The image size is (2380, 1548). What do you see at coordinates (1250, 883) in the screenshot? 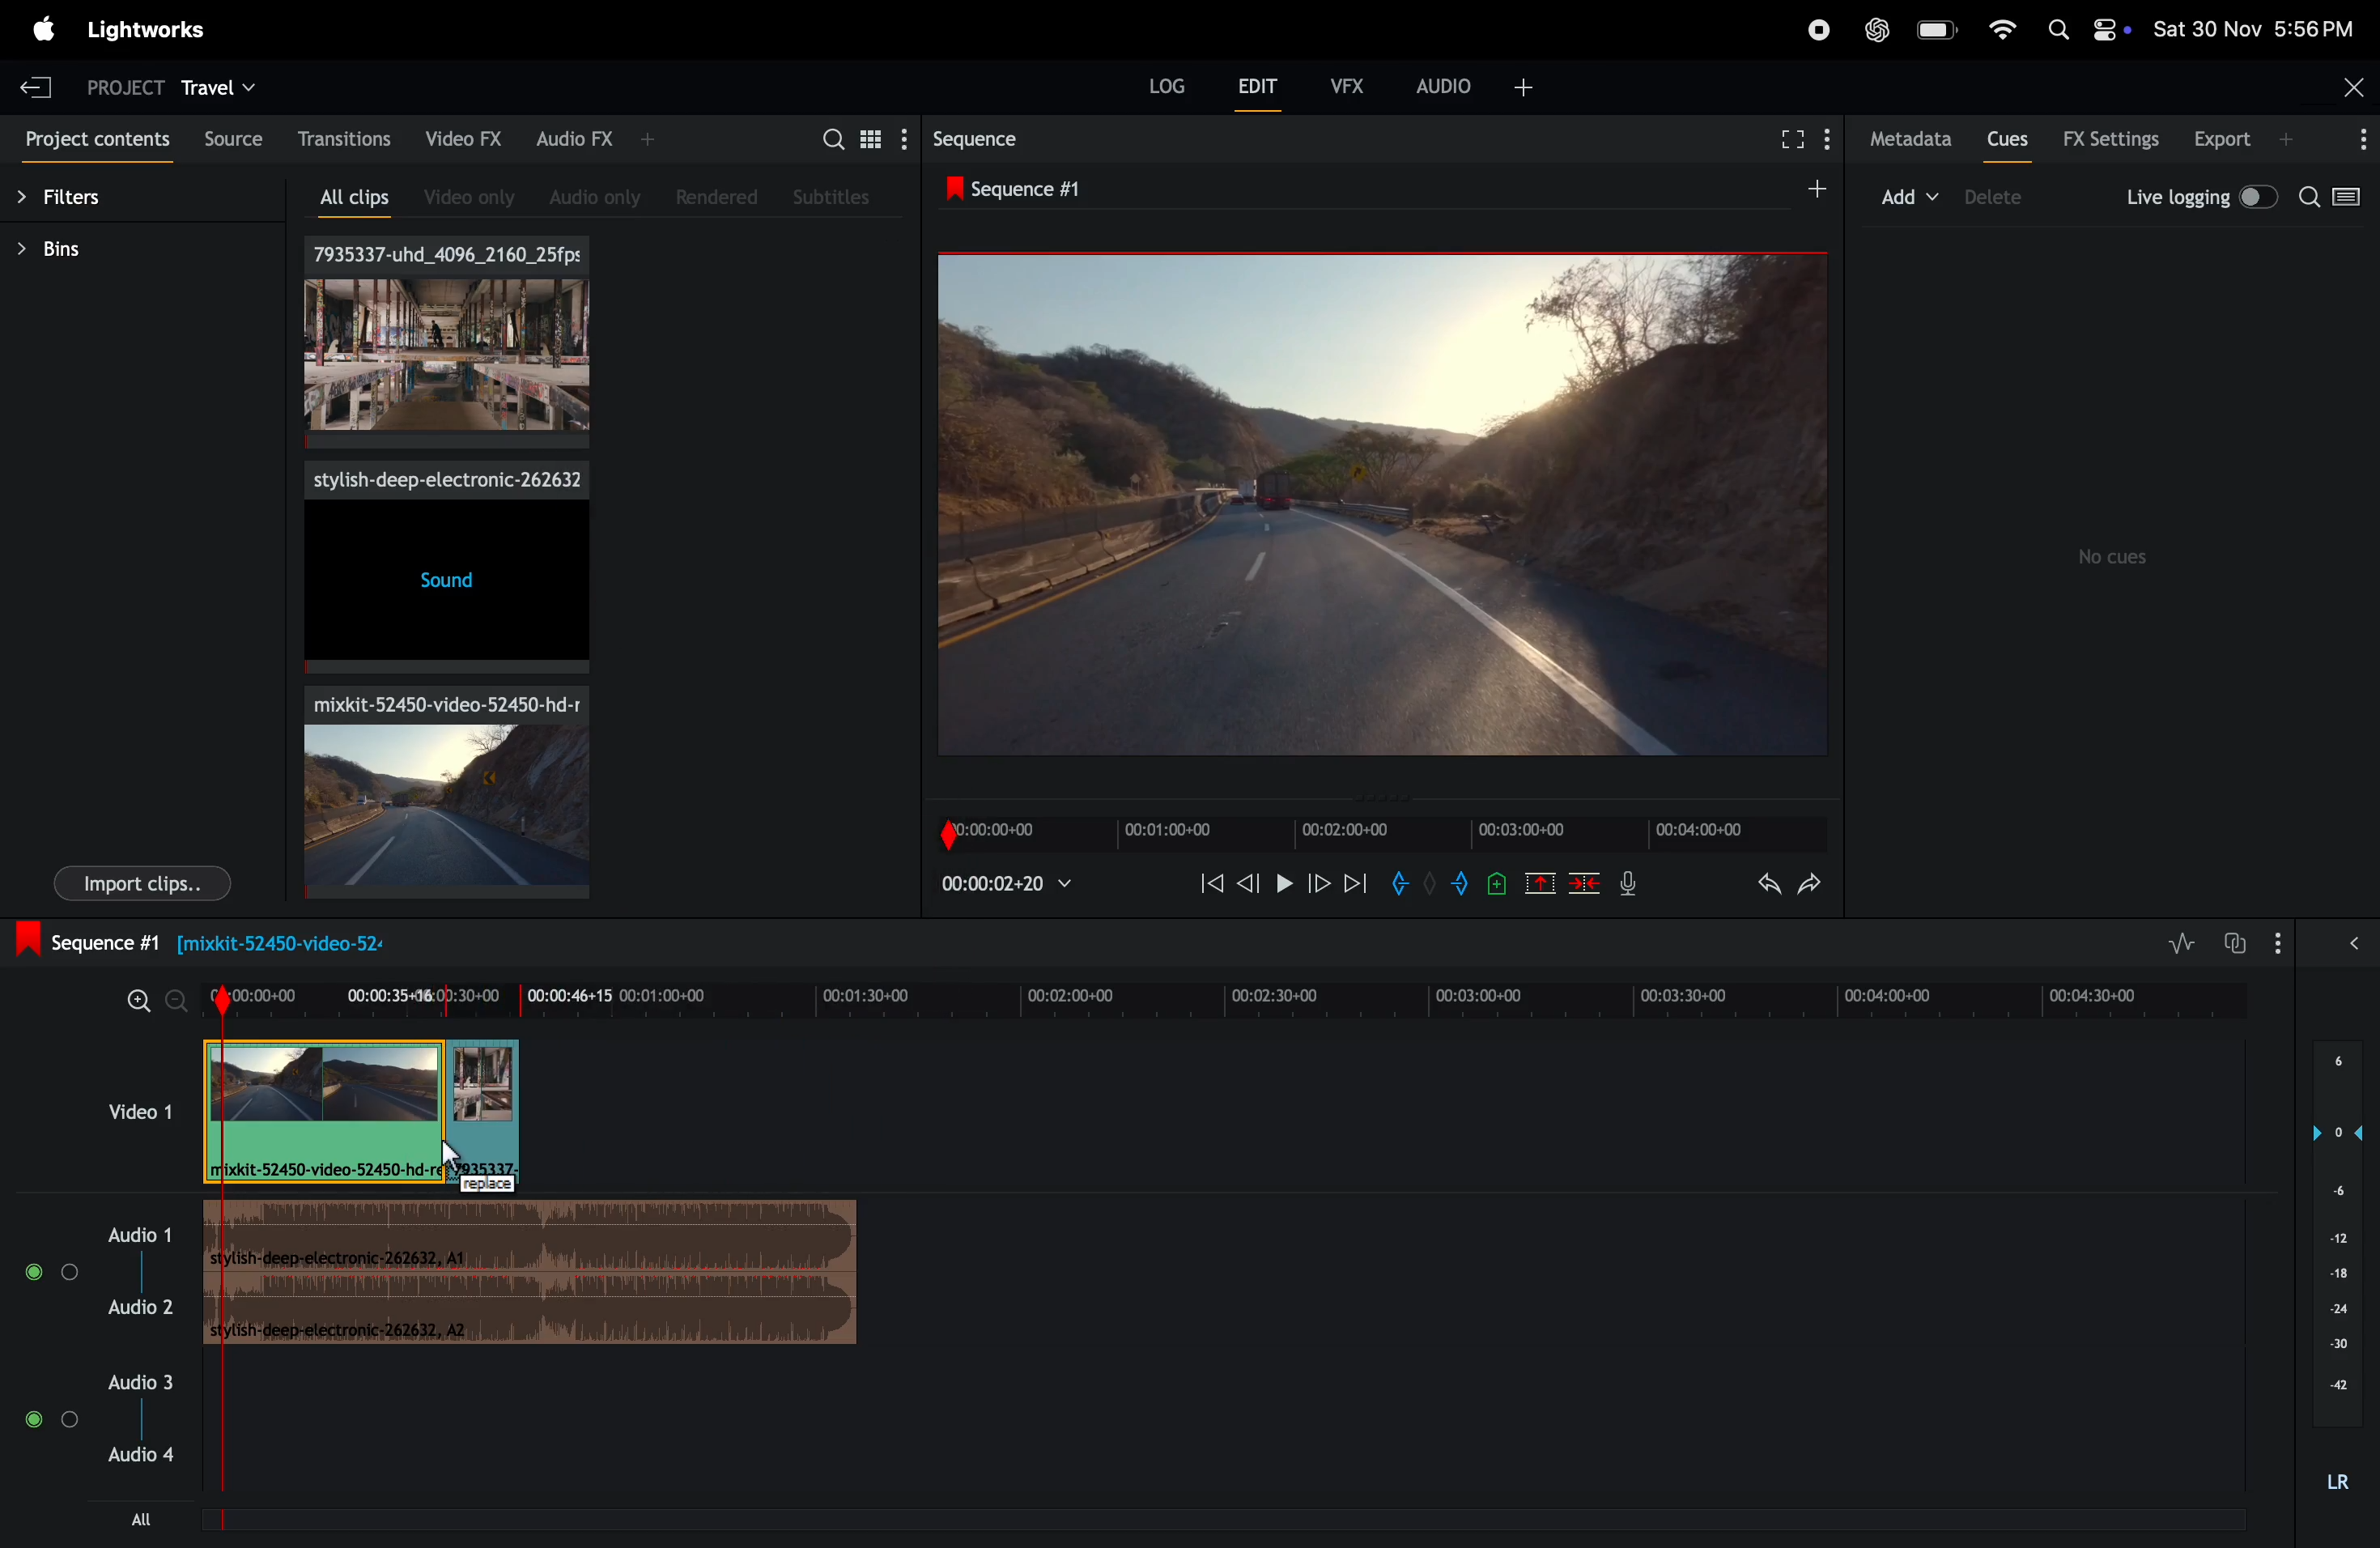
I see `previous frame` at bounding box center [1250, 883].